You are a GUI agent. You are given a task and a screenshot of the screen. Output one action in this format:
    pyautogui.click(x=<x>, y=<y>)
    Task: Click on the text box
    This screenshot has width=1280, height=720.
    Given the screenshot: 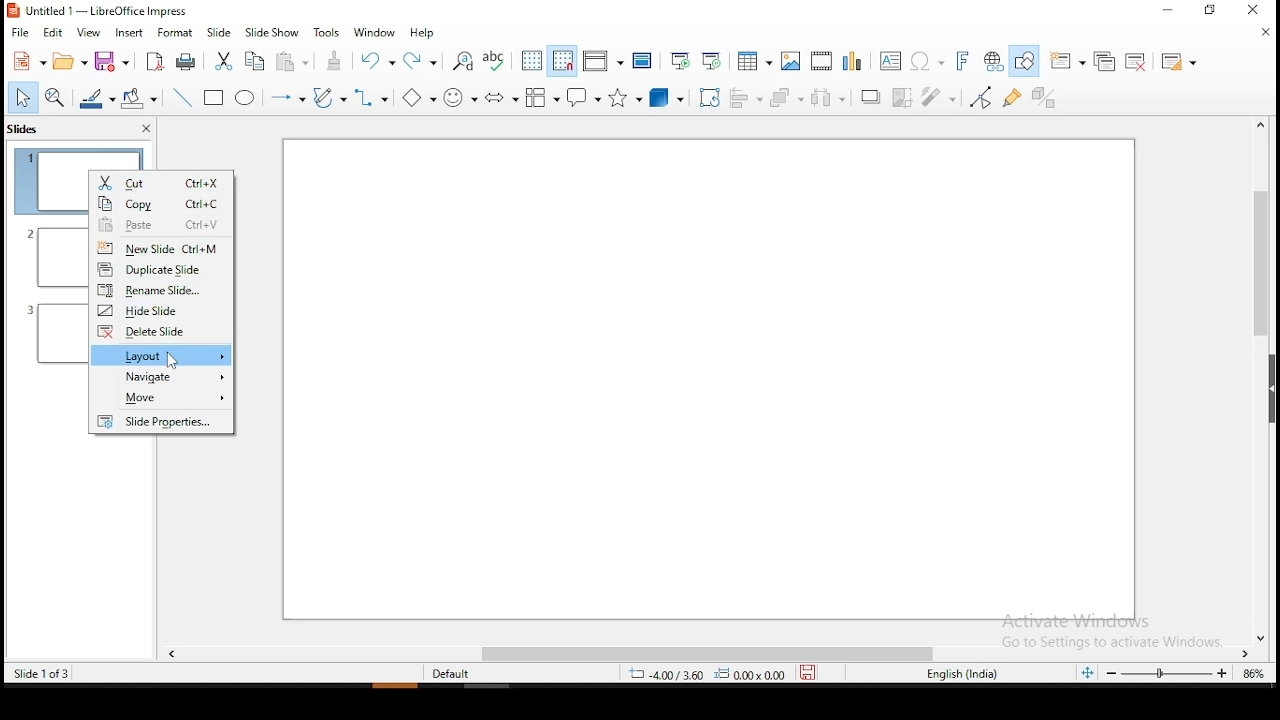 What is the action you would take?
    pyautogui.click(x=891, y=60)
    